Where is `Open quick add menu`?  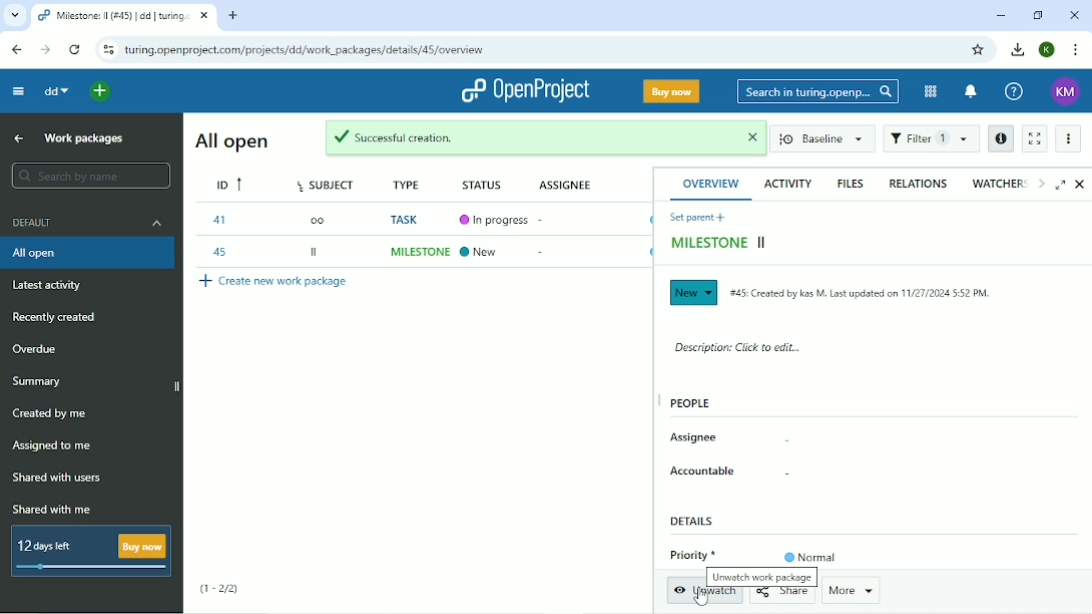
Open quick add menu is located at coordinates (102, 92).